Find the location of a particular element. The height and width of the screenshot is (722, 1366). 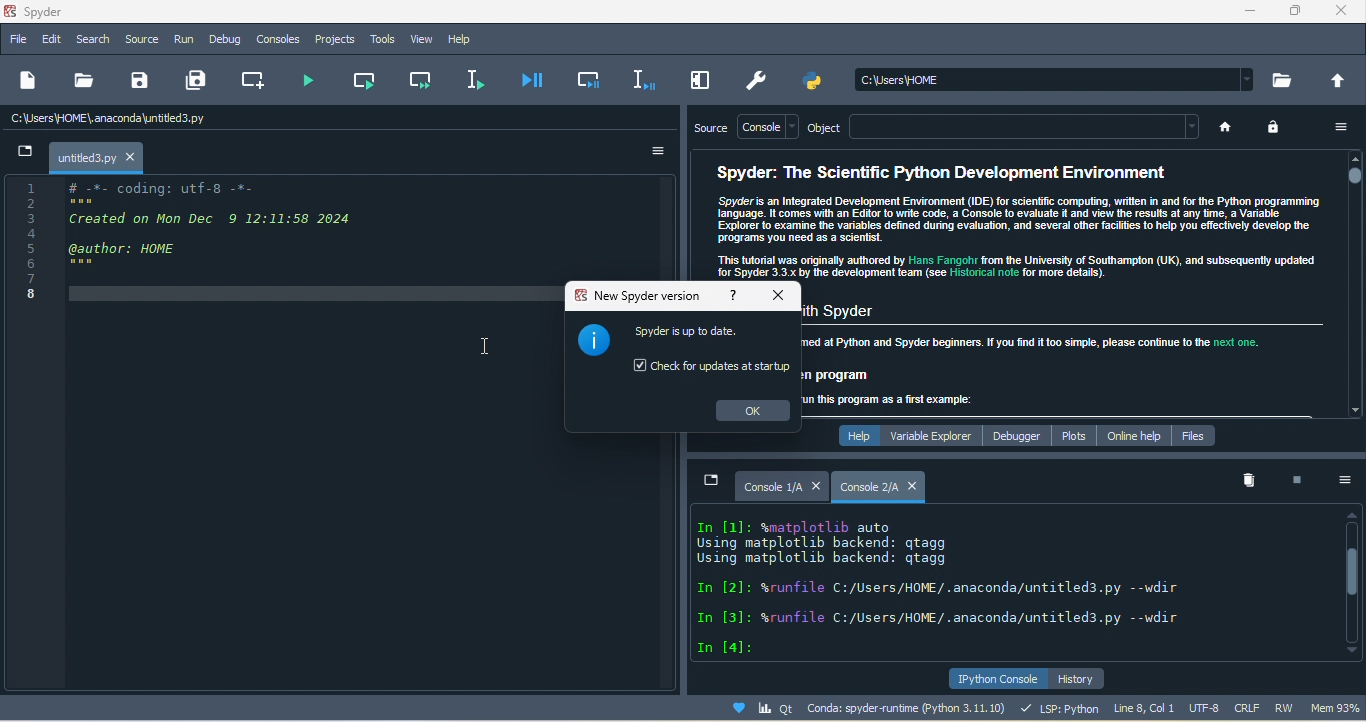

source is located at coordinates (708, 129).